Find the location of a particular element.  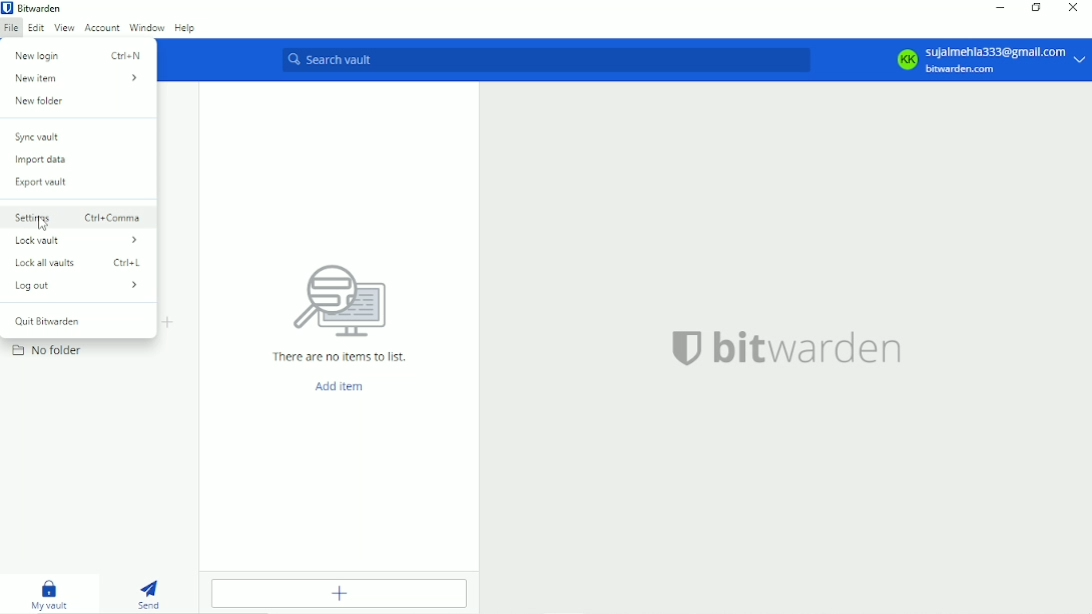

Account is located at coordinates (991, 61).